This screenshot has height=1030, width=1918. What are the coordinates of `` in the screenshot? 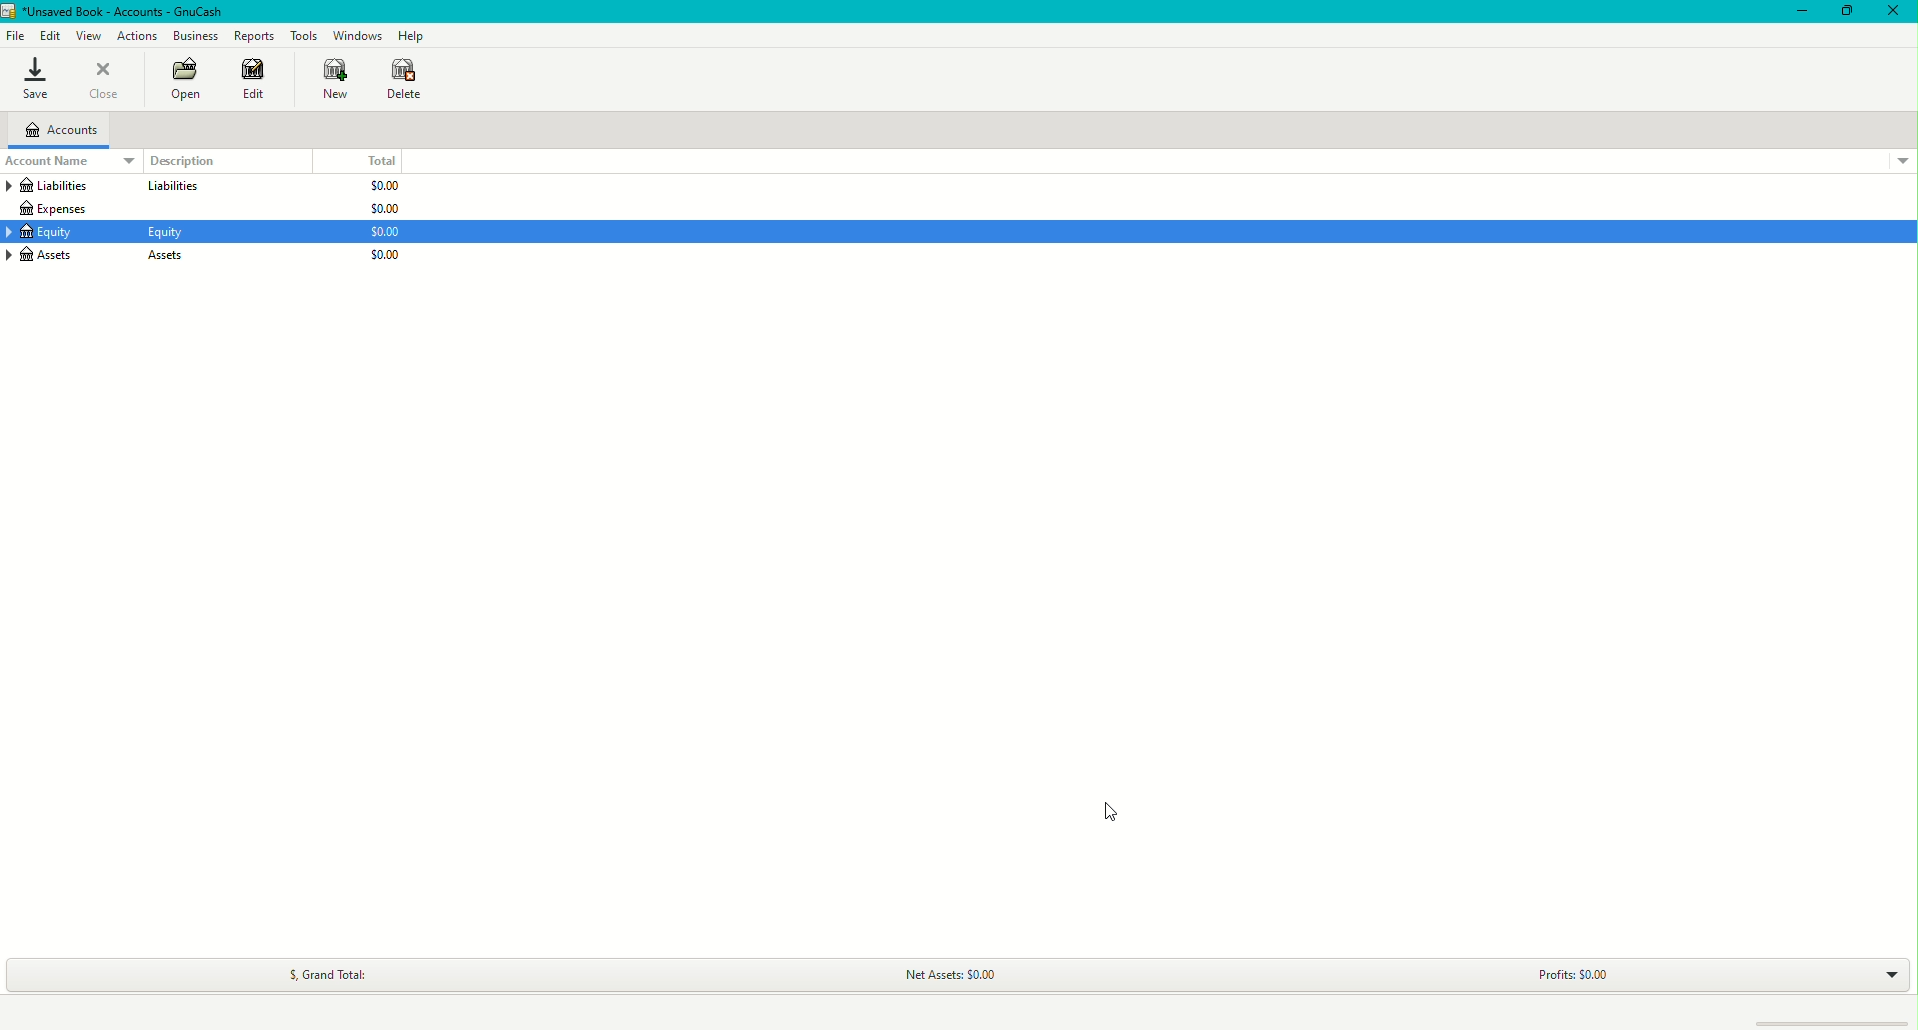 It's located at (171, 257).